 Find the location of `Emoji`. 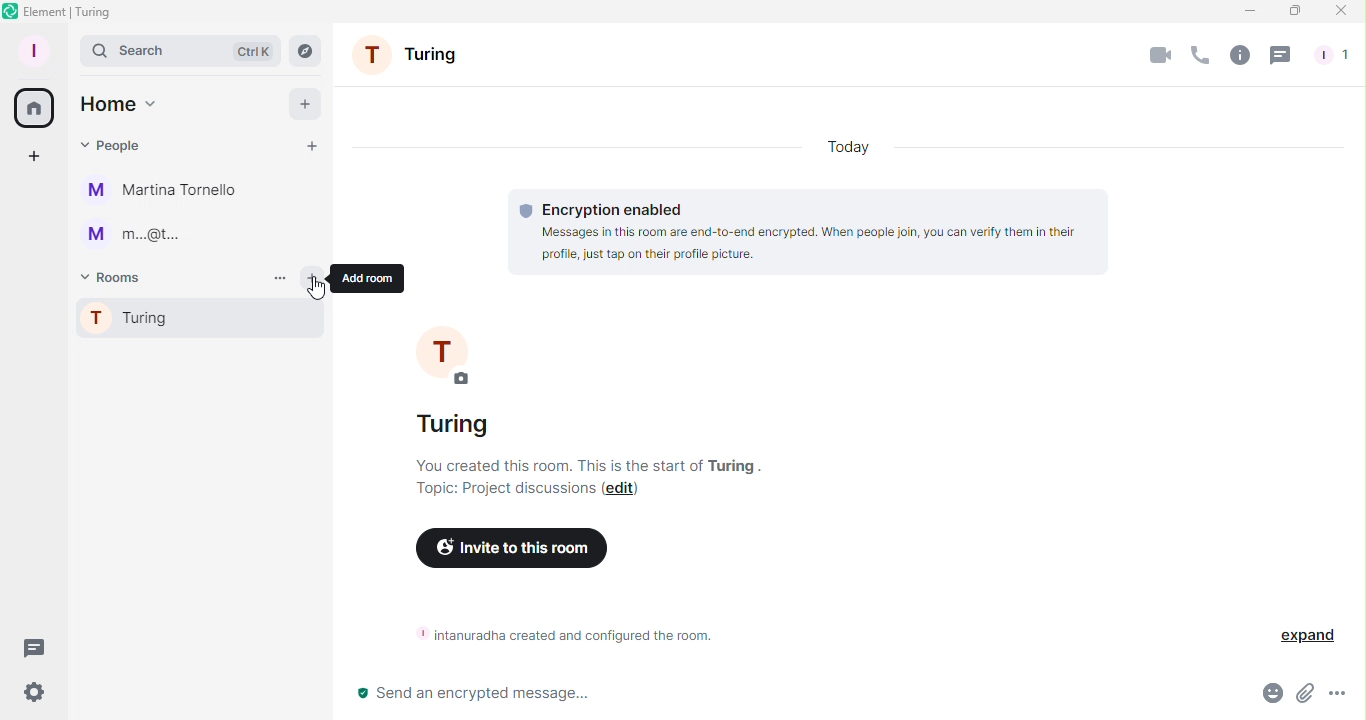

Emoji is located at coordinates (1268, 697).